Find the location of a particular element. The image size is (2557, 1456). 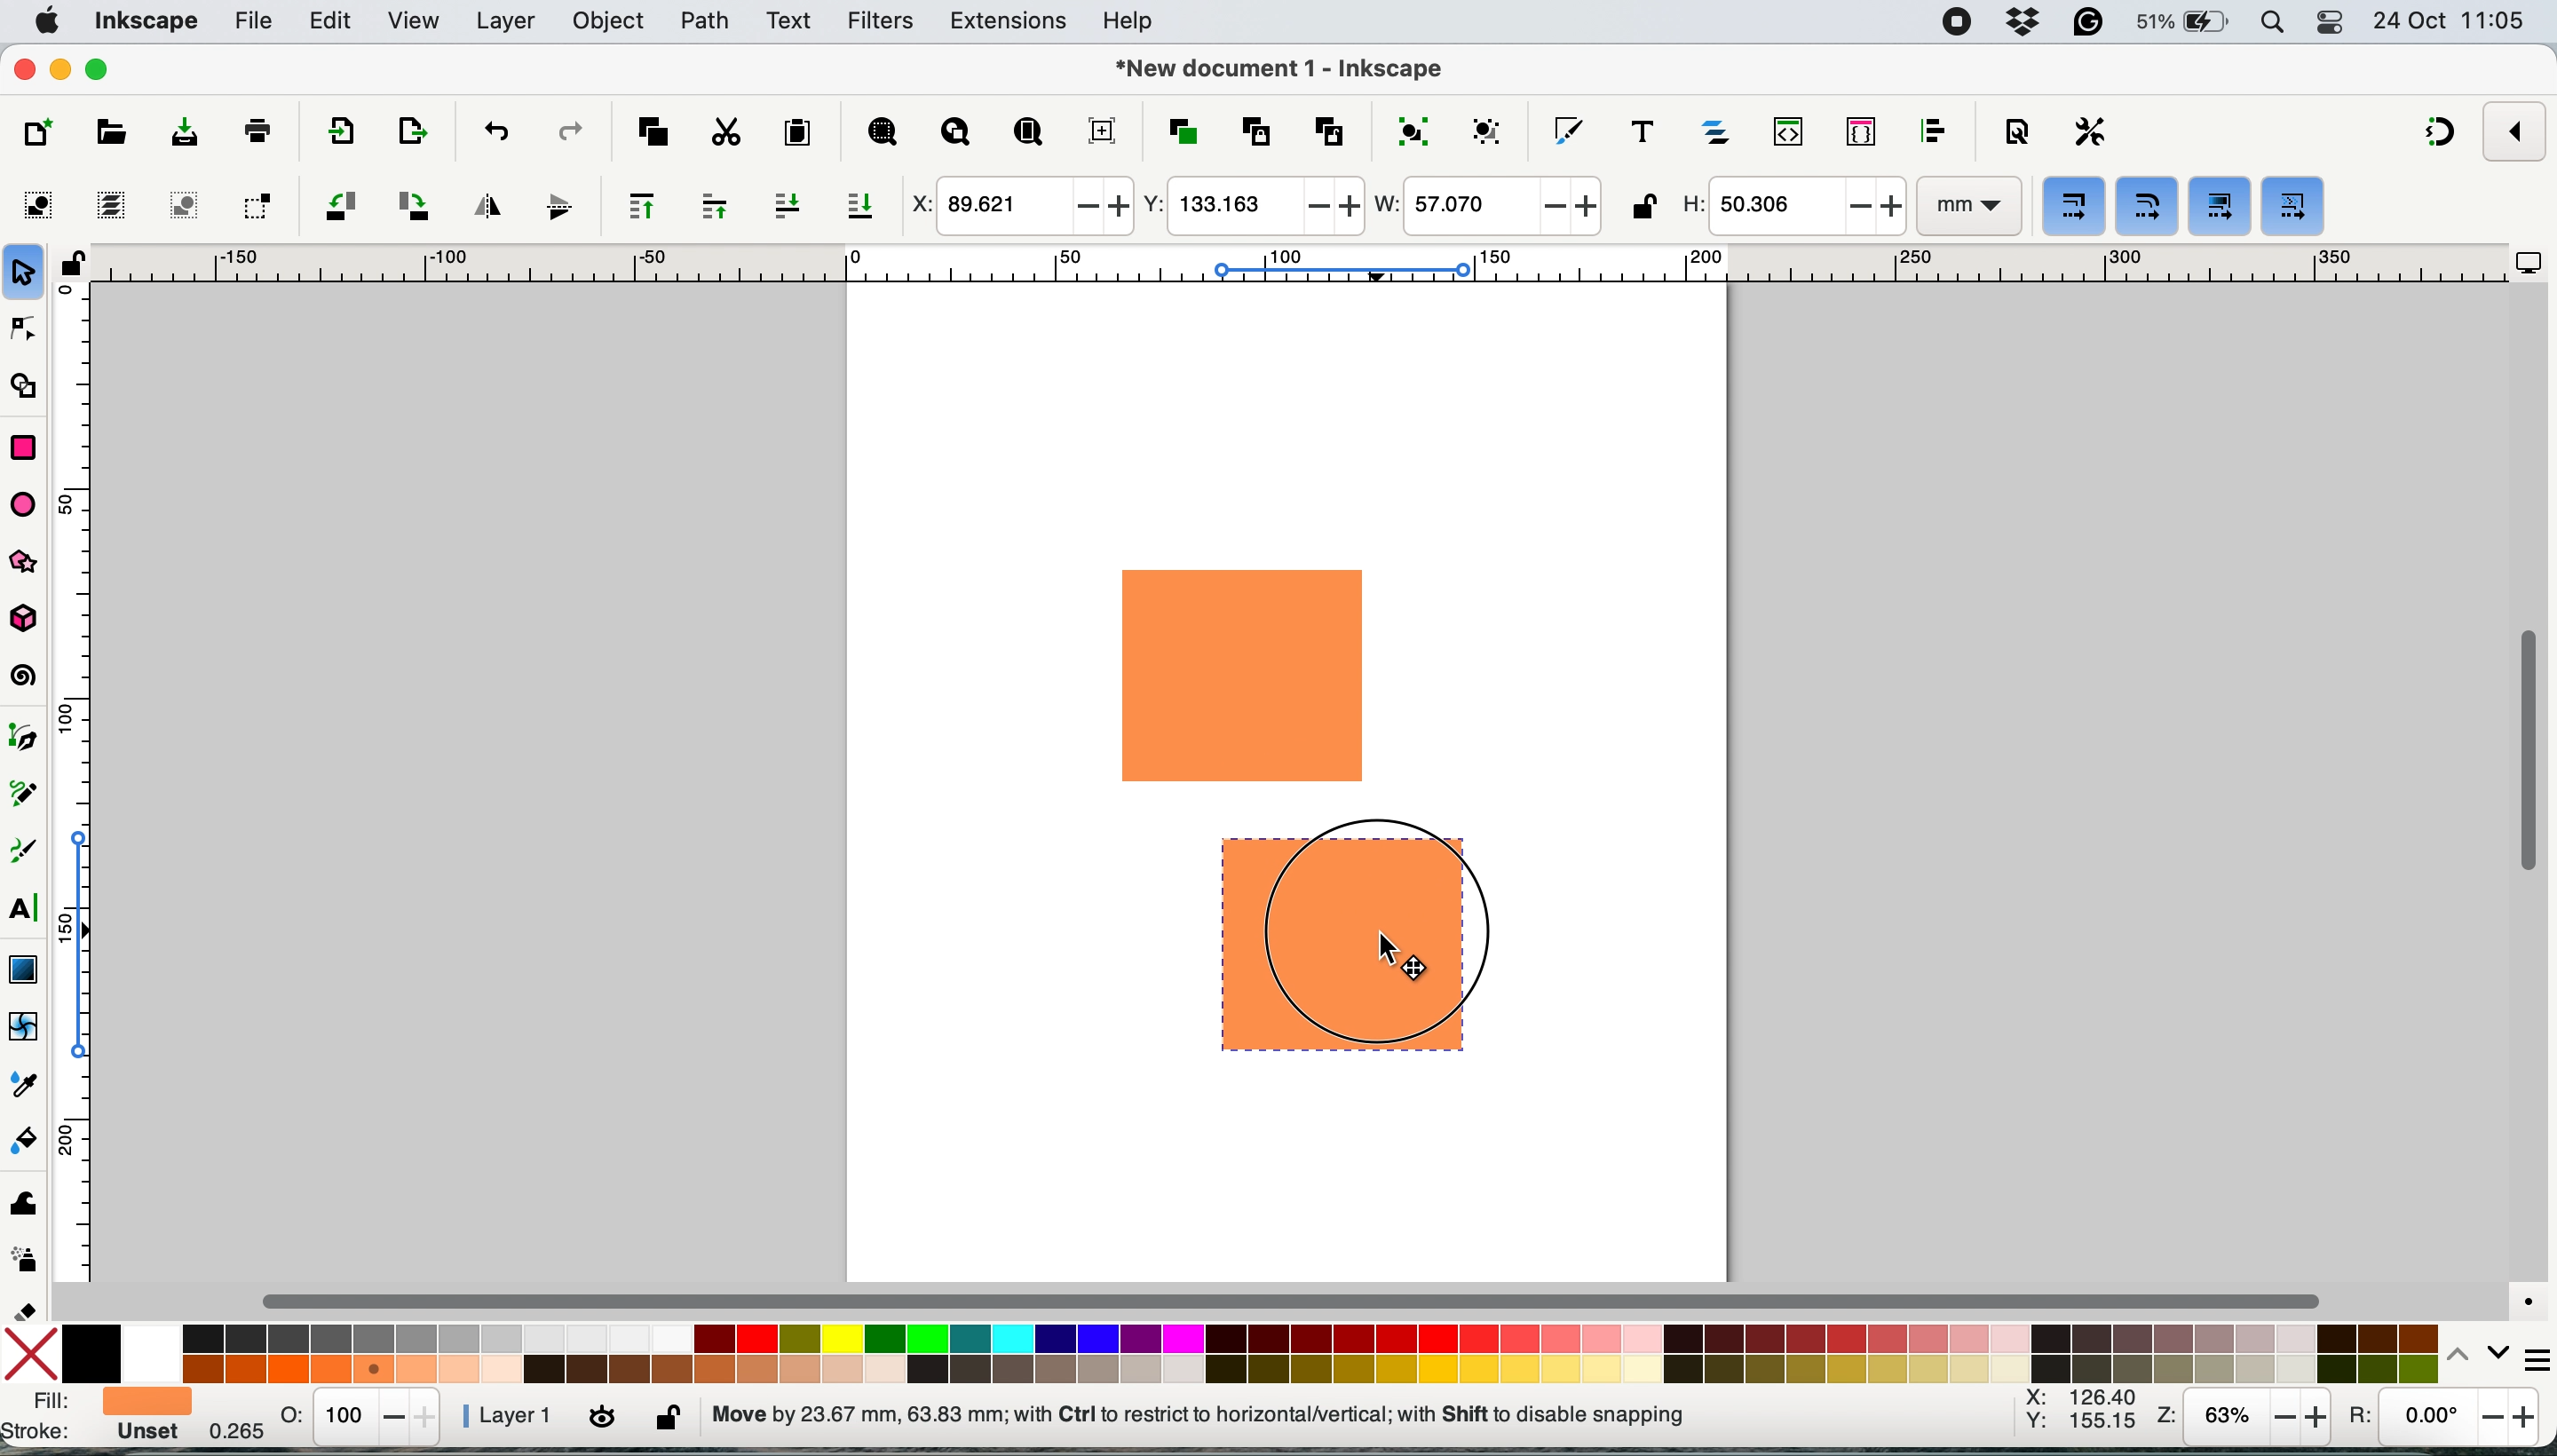

tweak tool is located at coordinates (23, 1199).